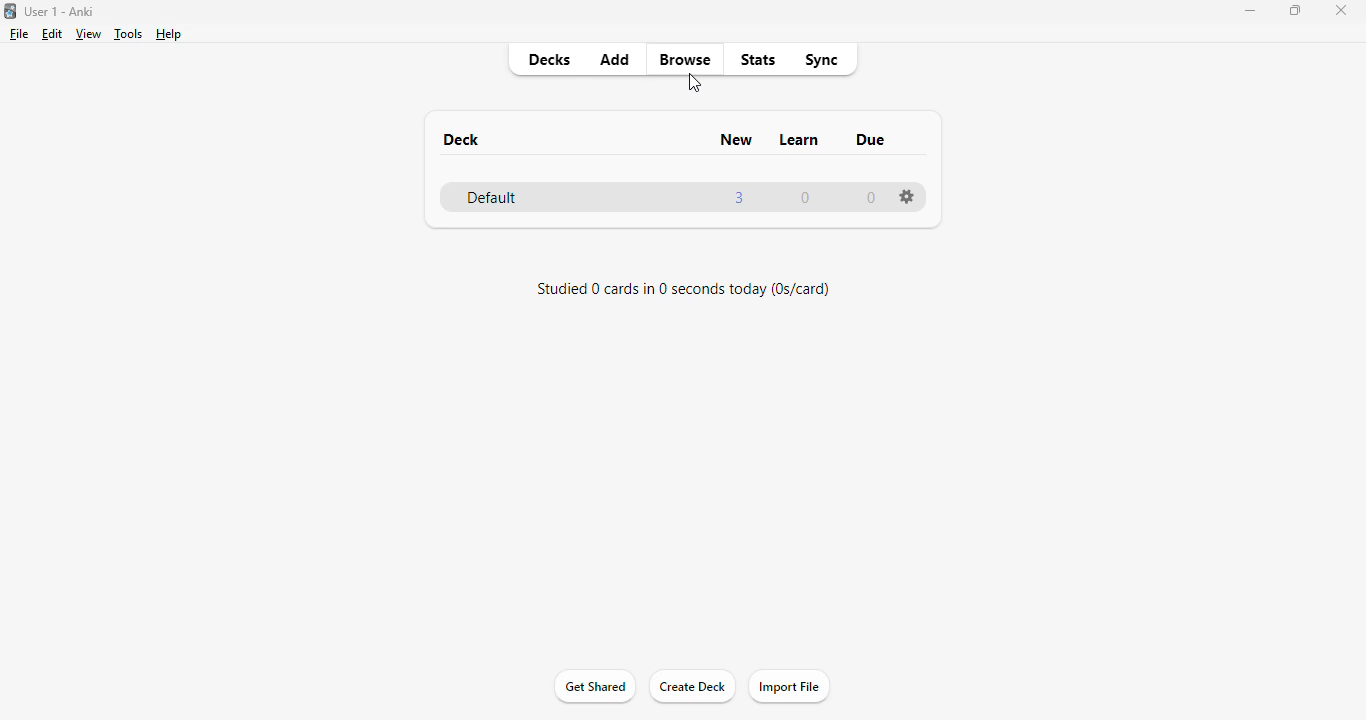  What do you see at coordinates (1340, 11) in the screenshot?
I see `close` at bounding box center [1340, 11].